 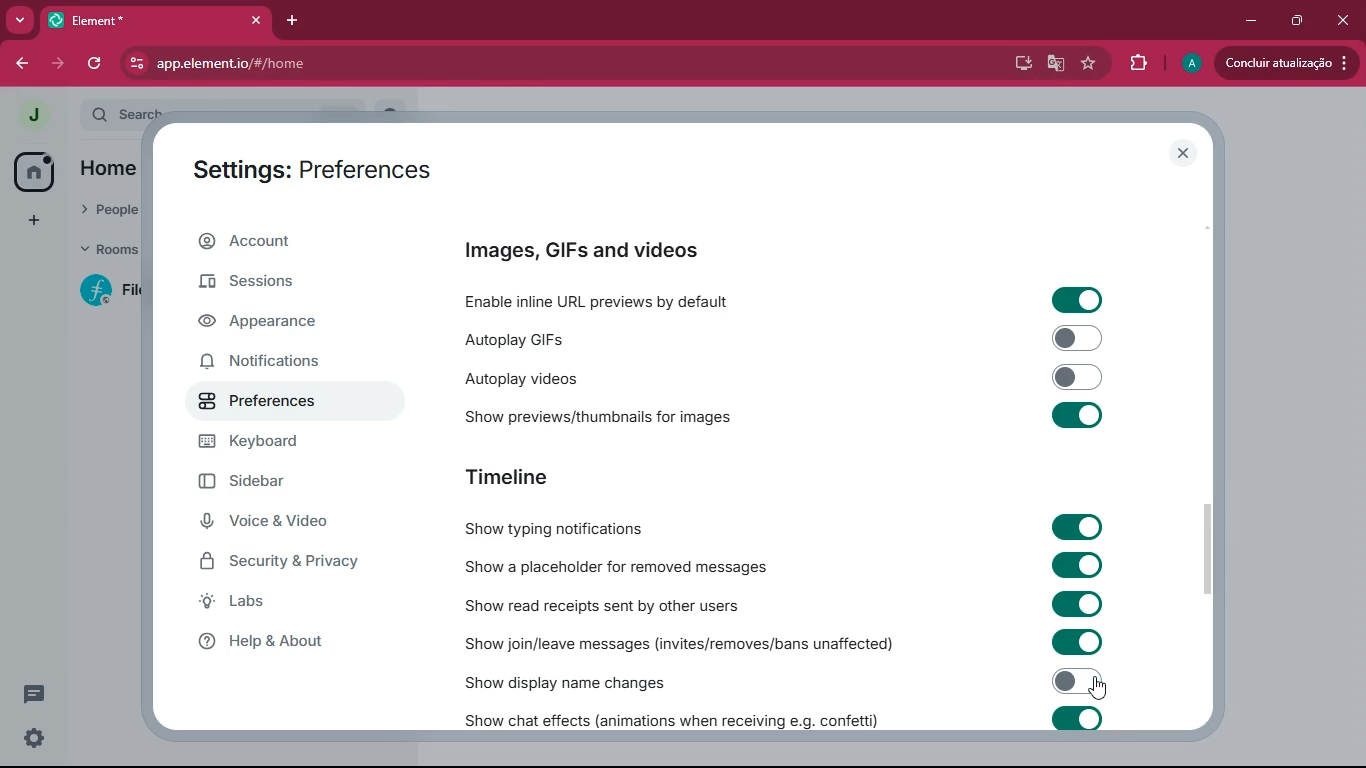 I want to click on home, so click(x=34, y=172).